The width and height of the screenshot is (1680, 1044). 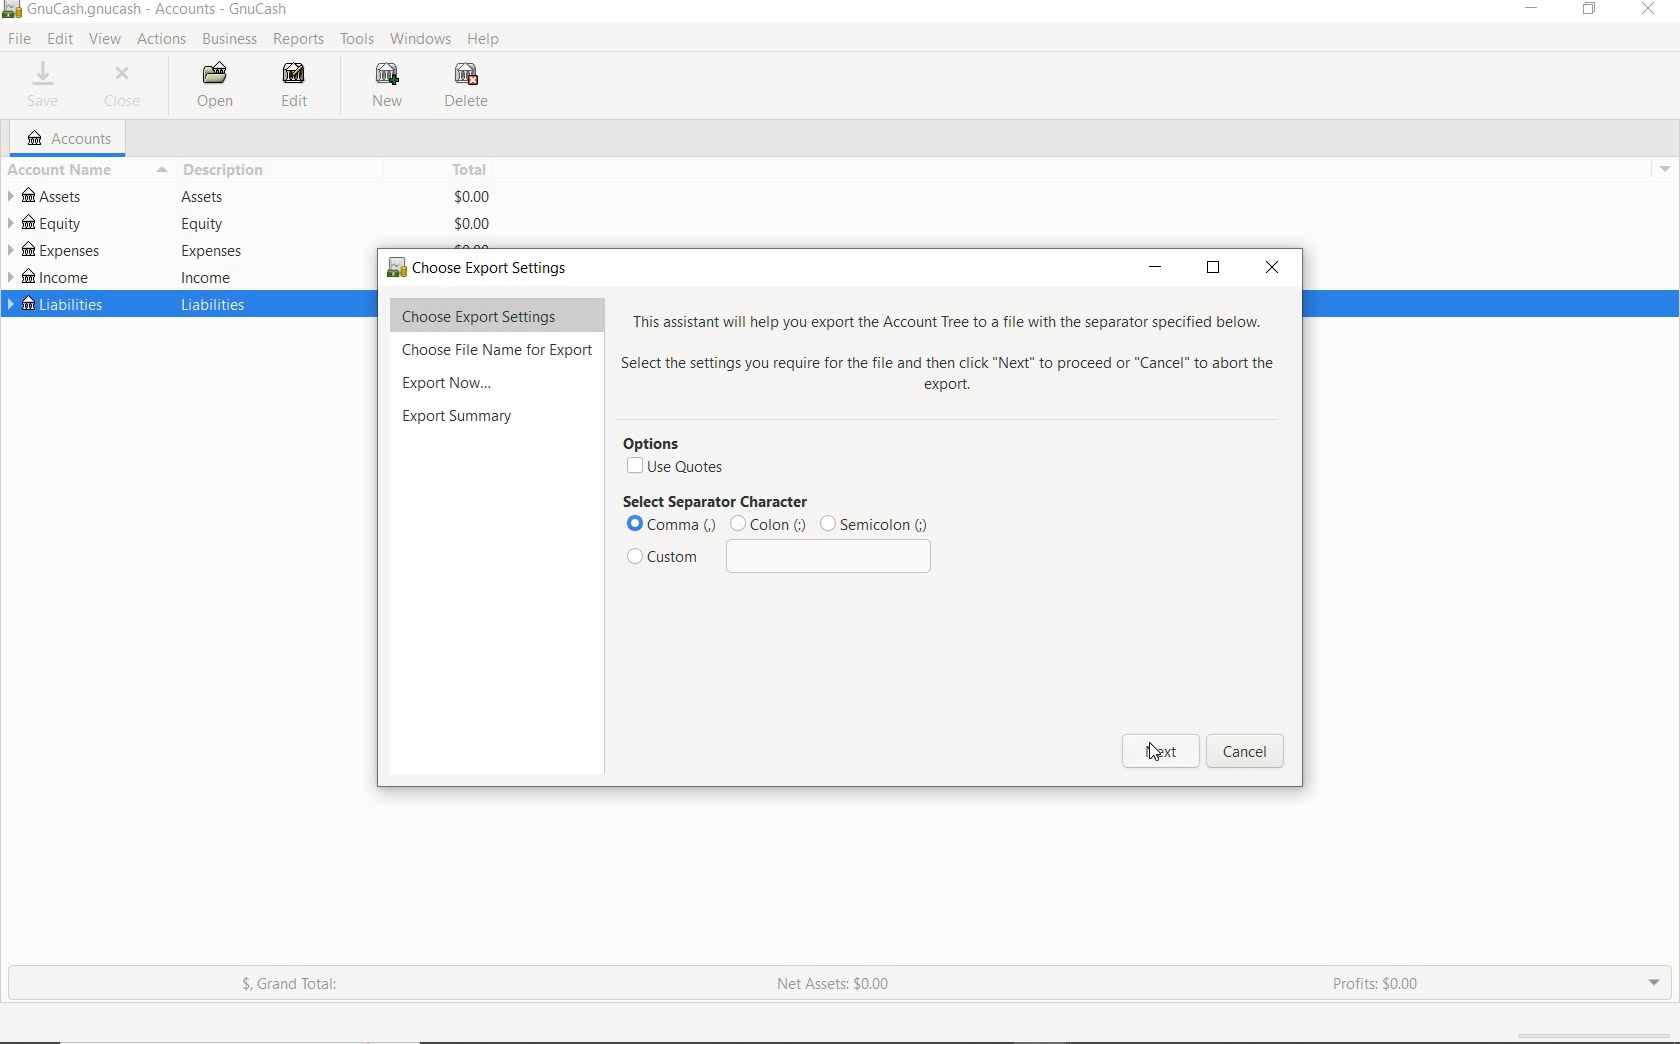 What do you see at coordinates (289, 985) in the screenshot?
I see `GRAND TOTAL` at bounding box center [289, 985].